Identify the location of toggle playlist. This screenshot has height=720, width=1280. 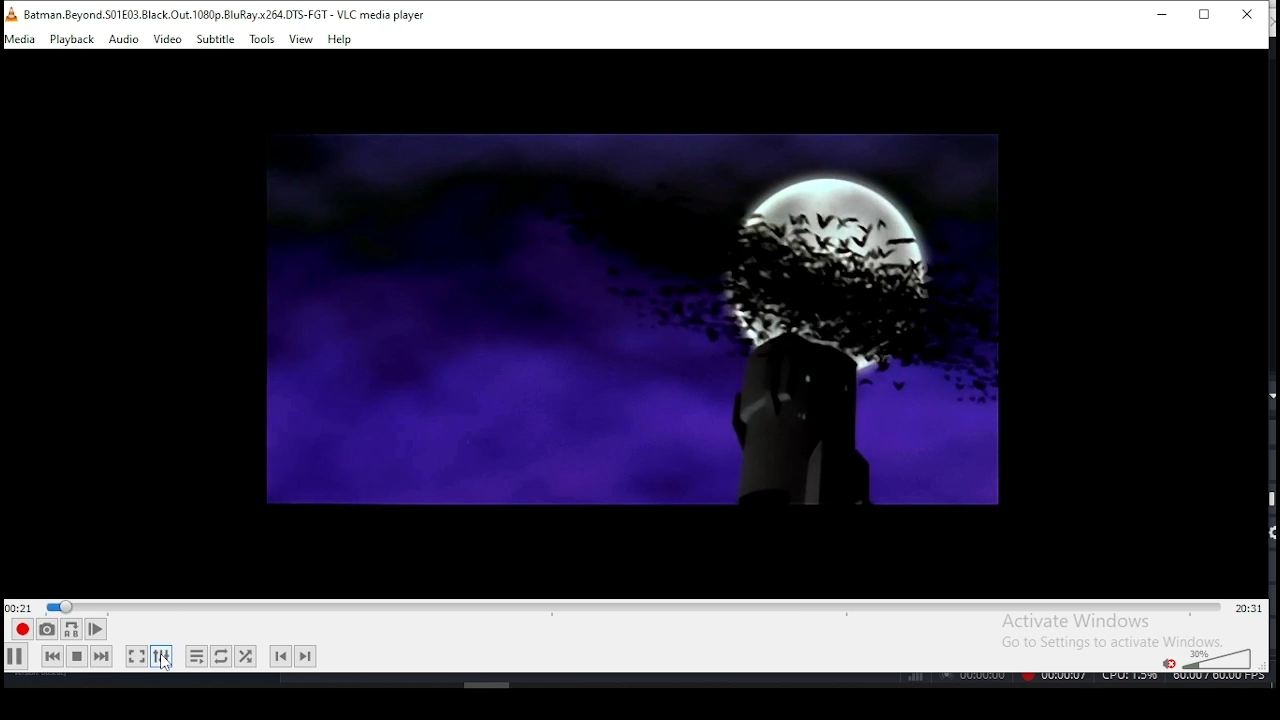
(196, 654).